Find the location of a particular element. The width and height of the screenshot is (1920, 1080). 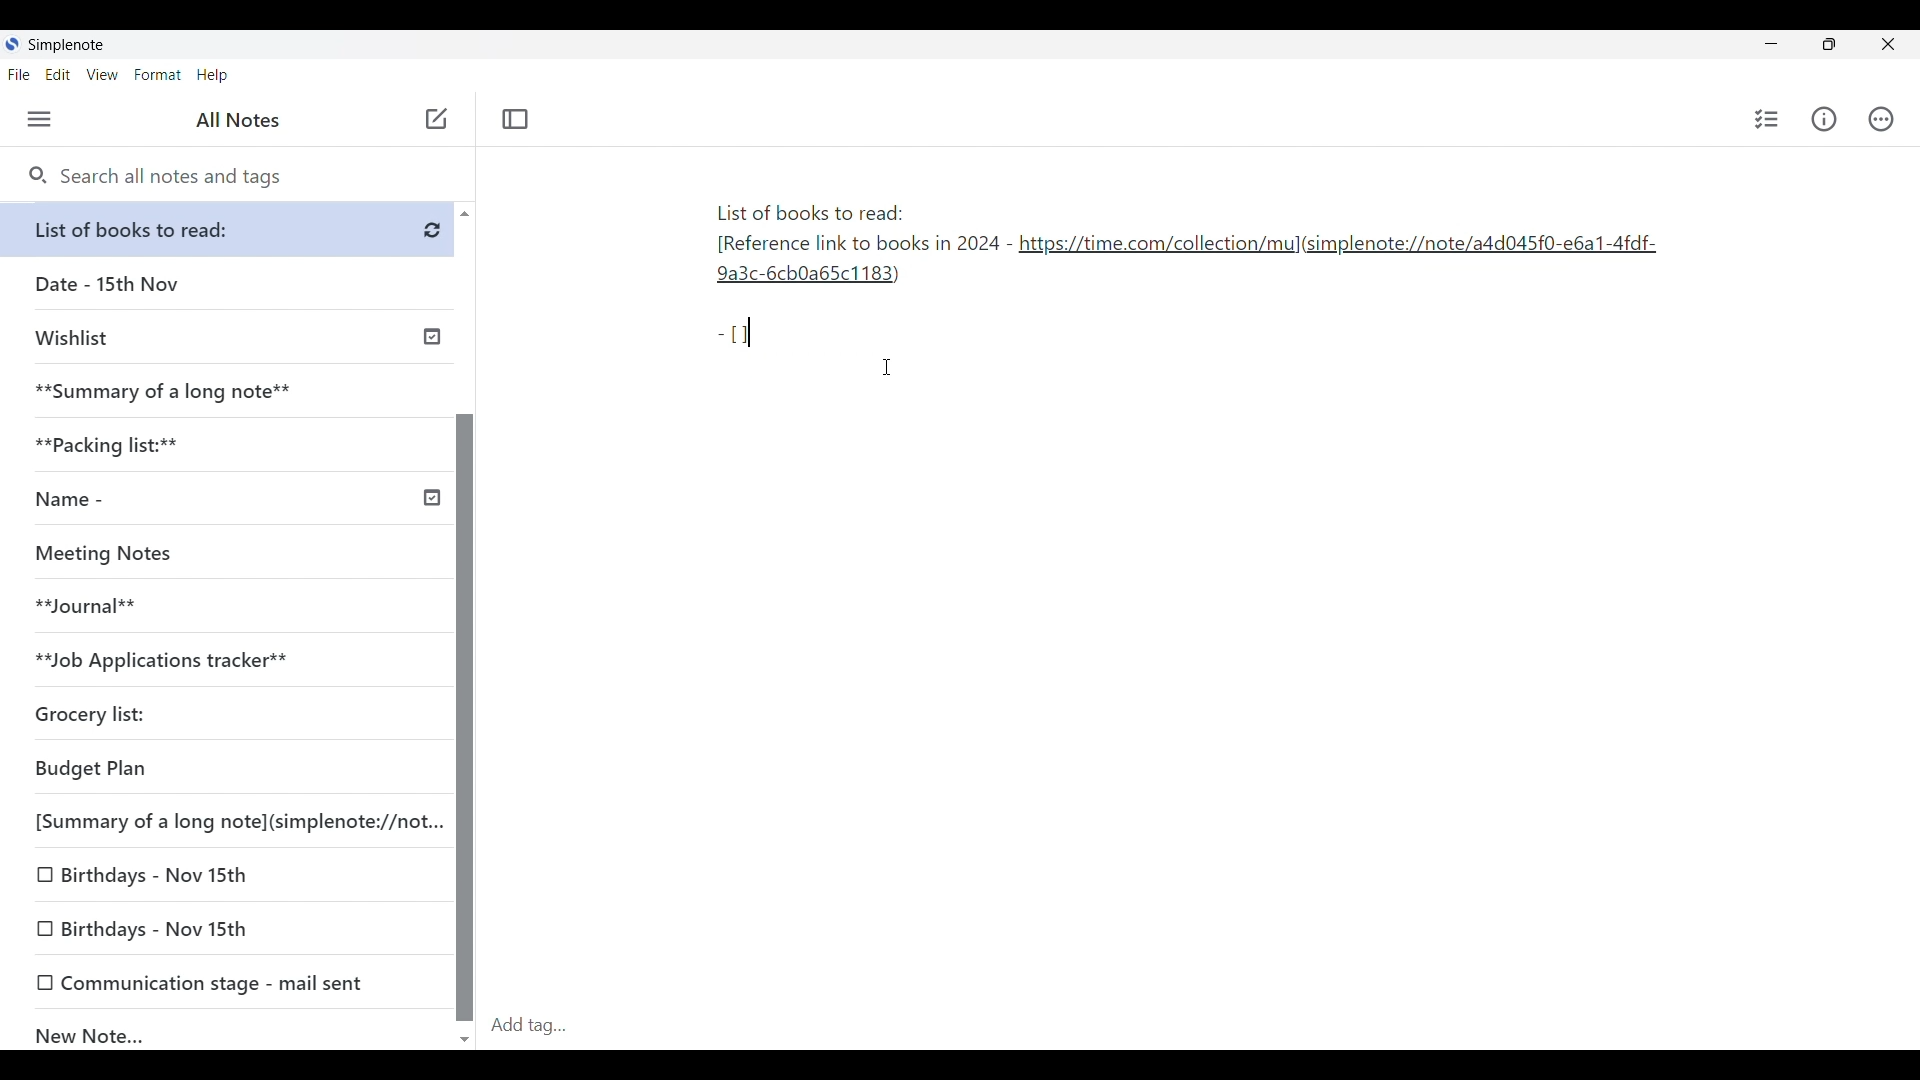

Search all notes and tags is located at coordinates (155, 177).